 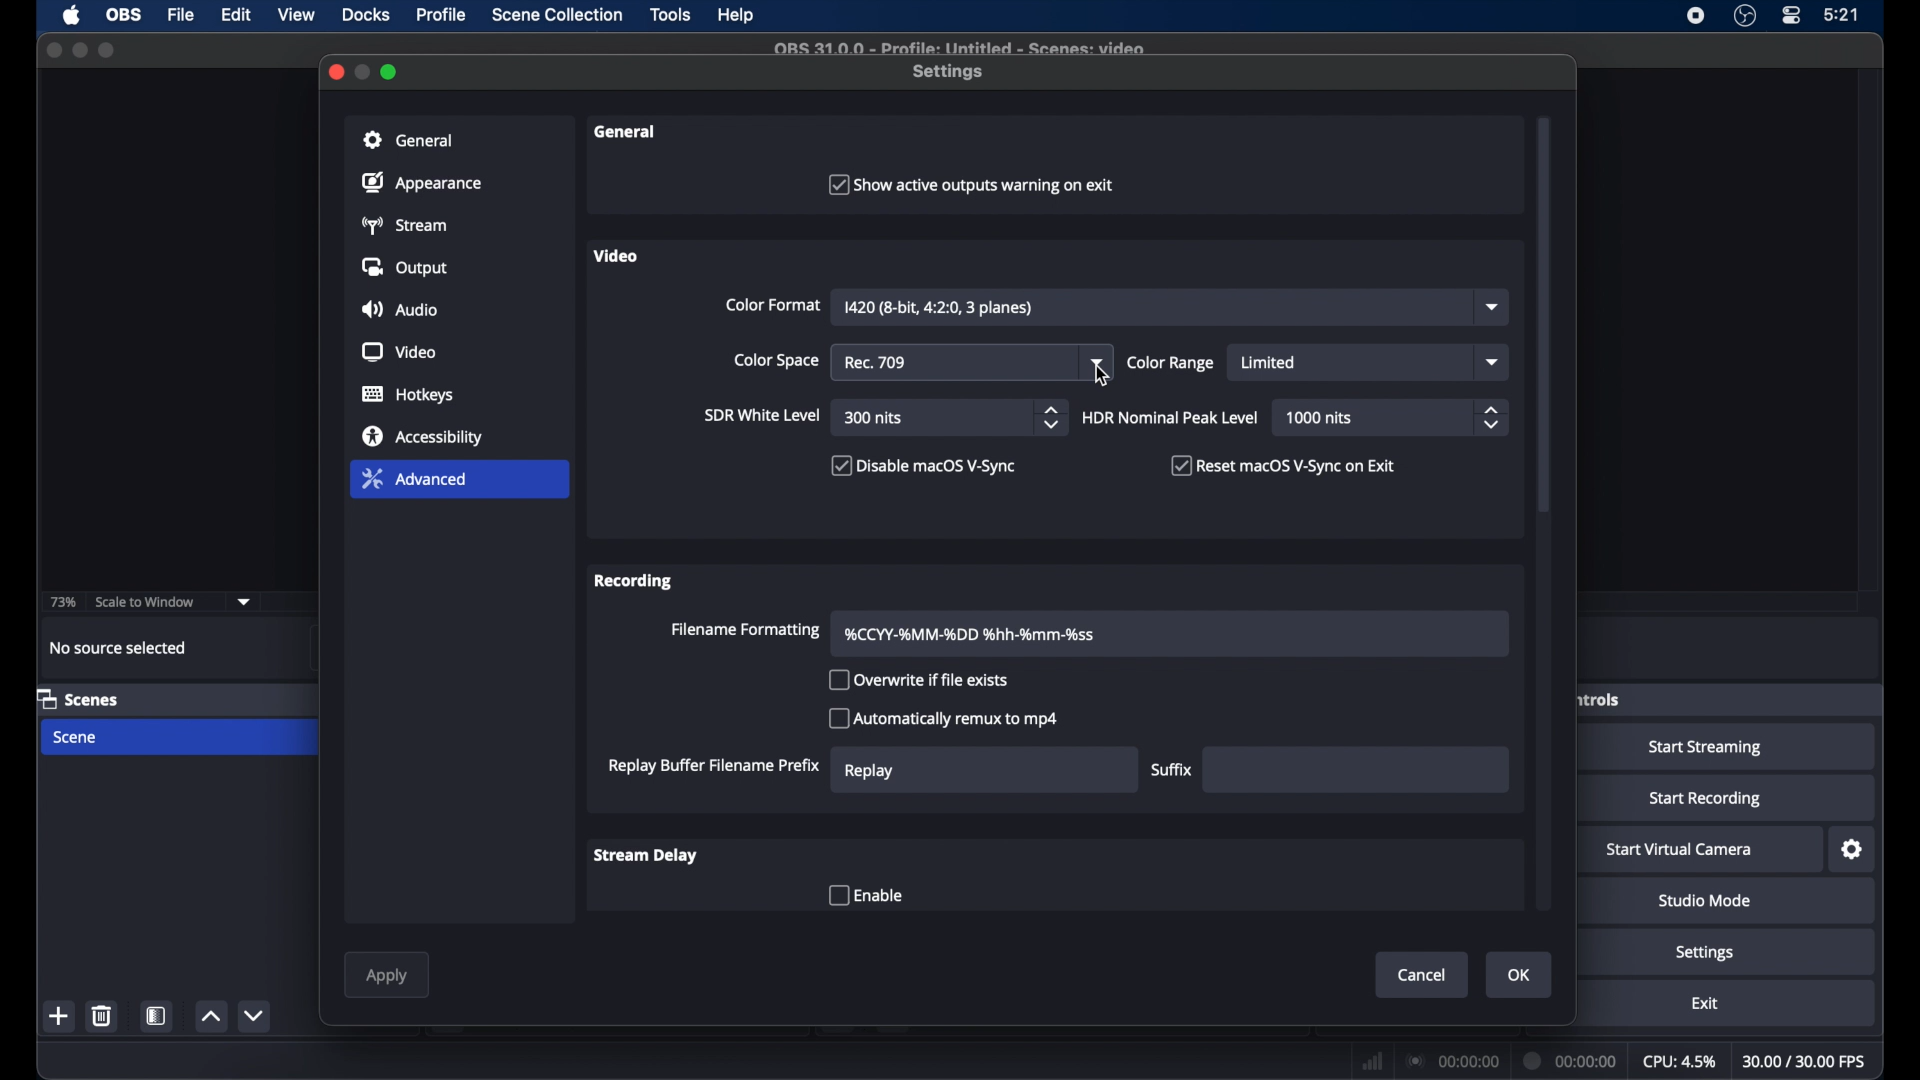 I want to click on view, so click(x=296, y=15).